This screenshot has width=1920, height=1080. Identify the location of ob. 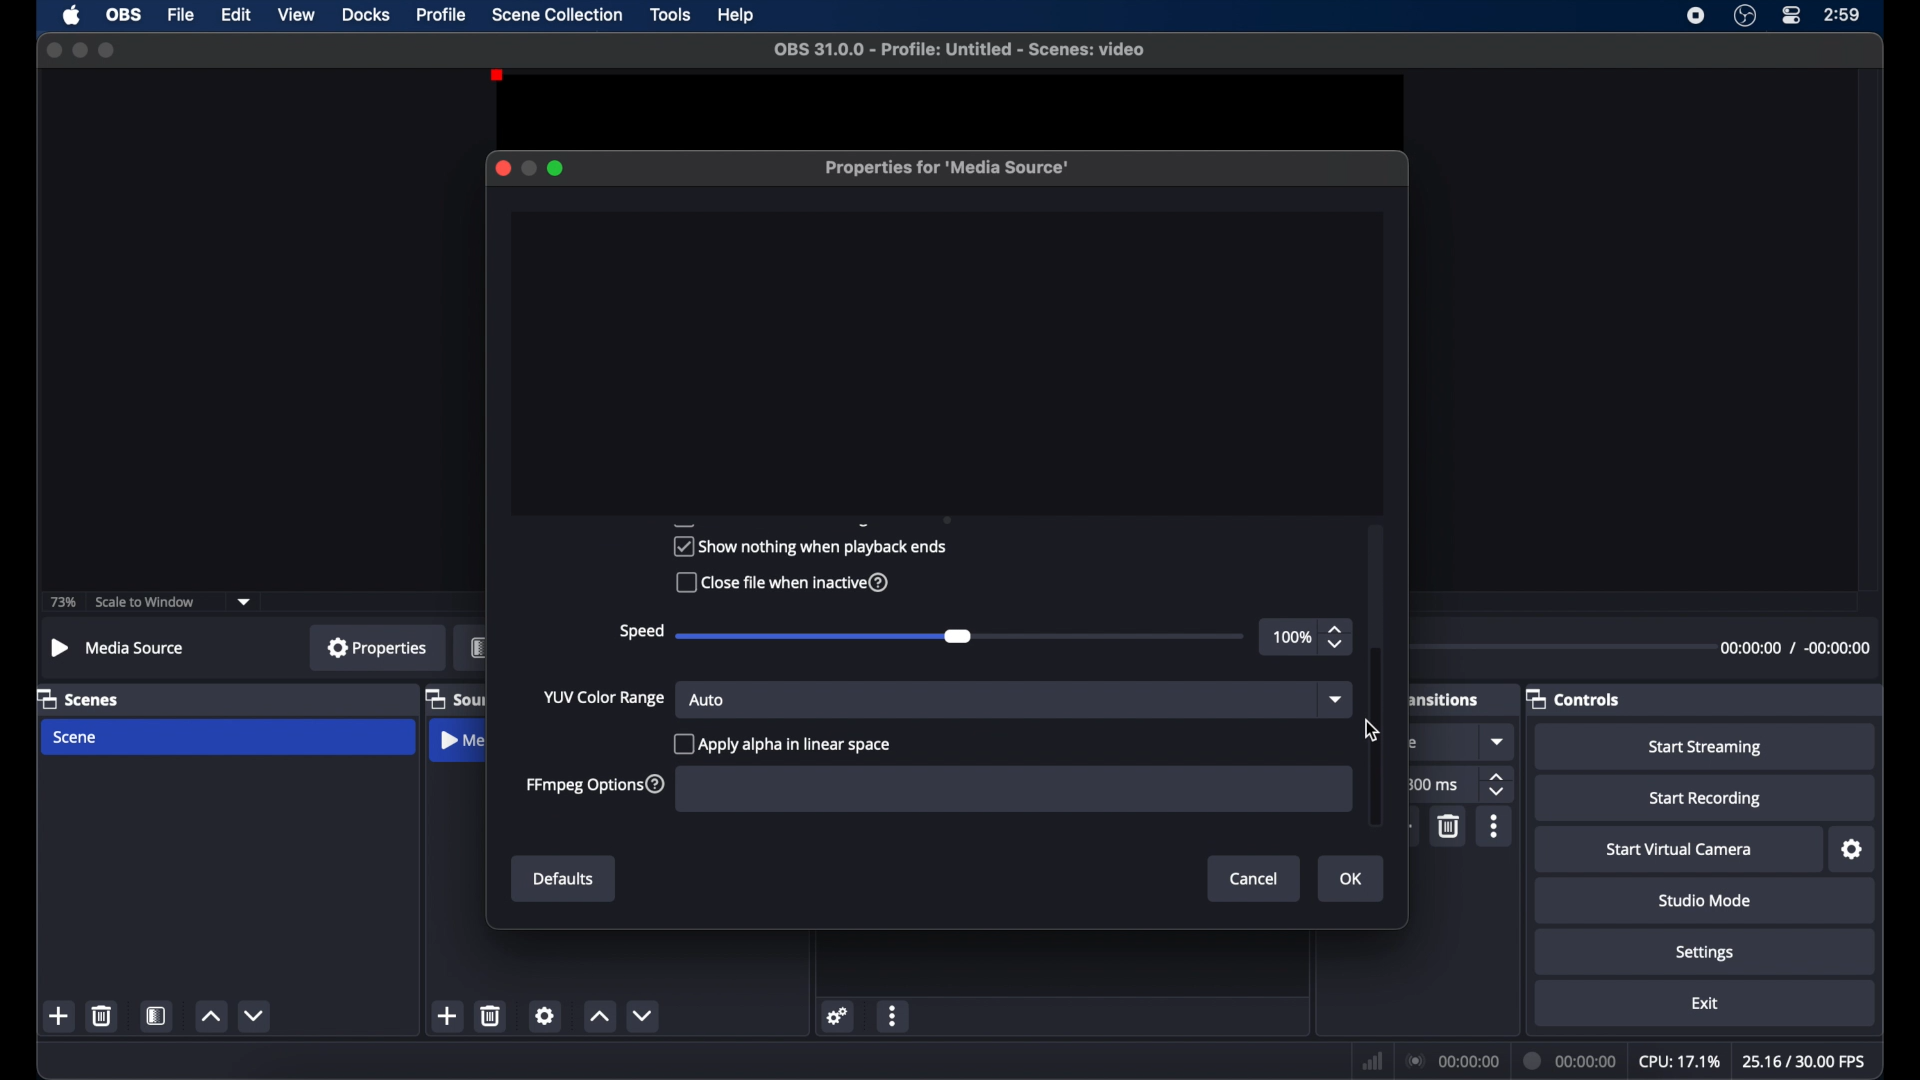
(126, 15).